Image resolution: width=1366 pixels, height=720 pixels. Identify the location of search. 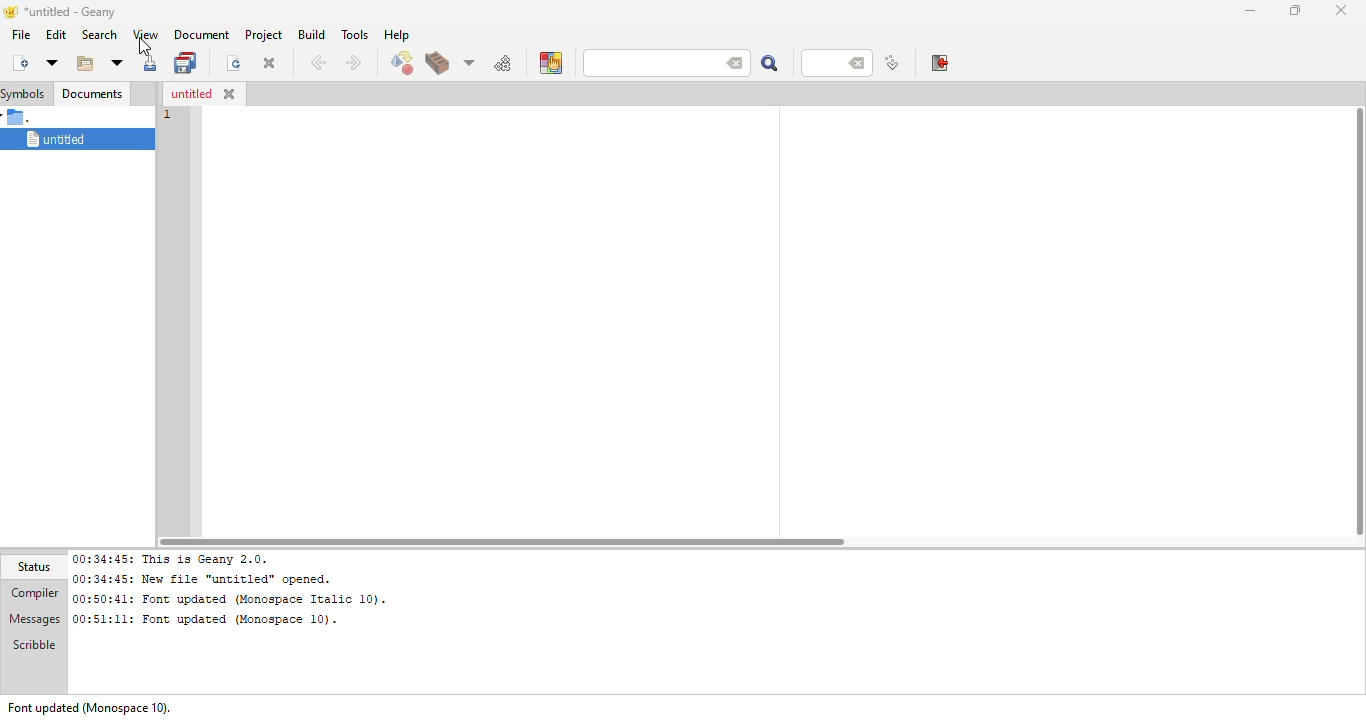
(97, 34).